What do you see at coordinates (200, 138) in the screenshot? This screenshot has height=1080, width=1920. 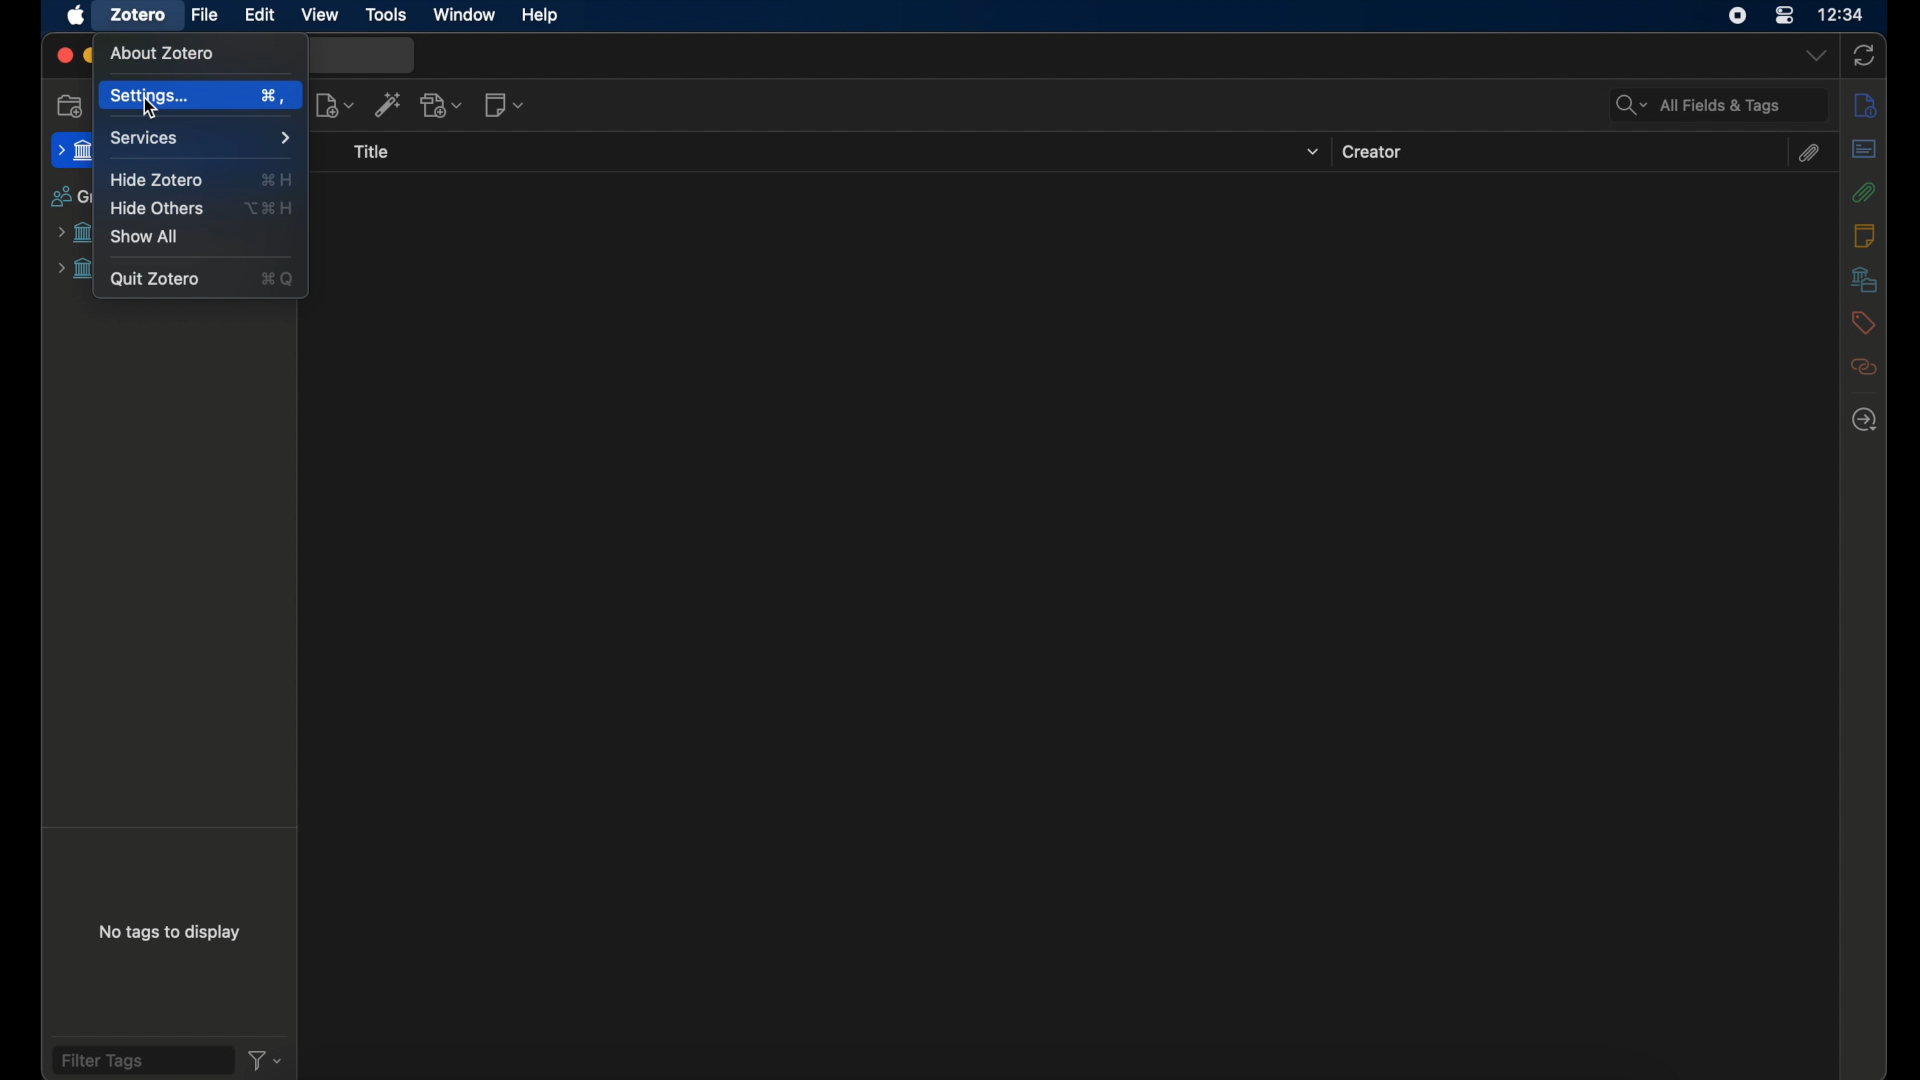 I see `services menu` at bounding box center [200, 138].